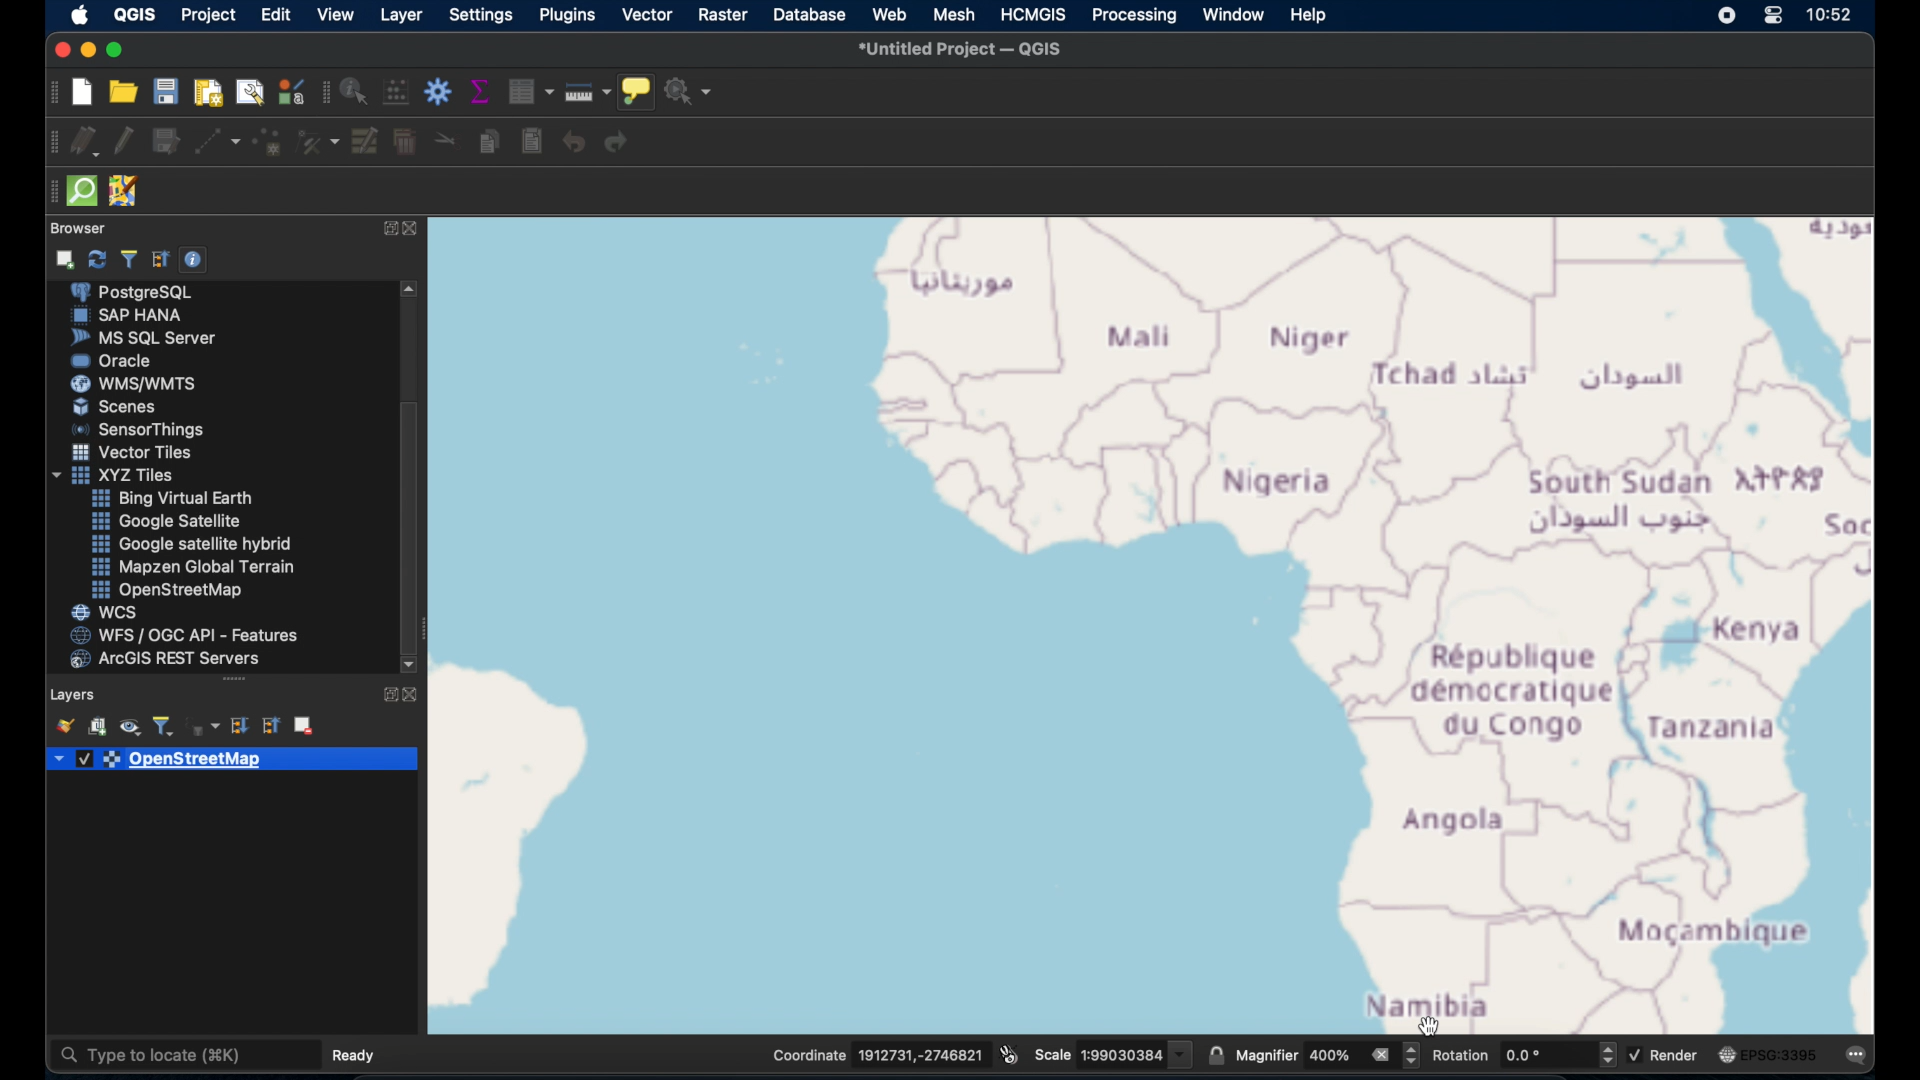 The height and width of the screenshot is (1080, 1920). I want to click on untitled project - QGIS, so click(963, 48).